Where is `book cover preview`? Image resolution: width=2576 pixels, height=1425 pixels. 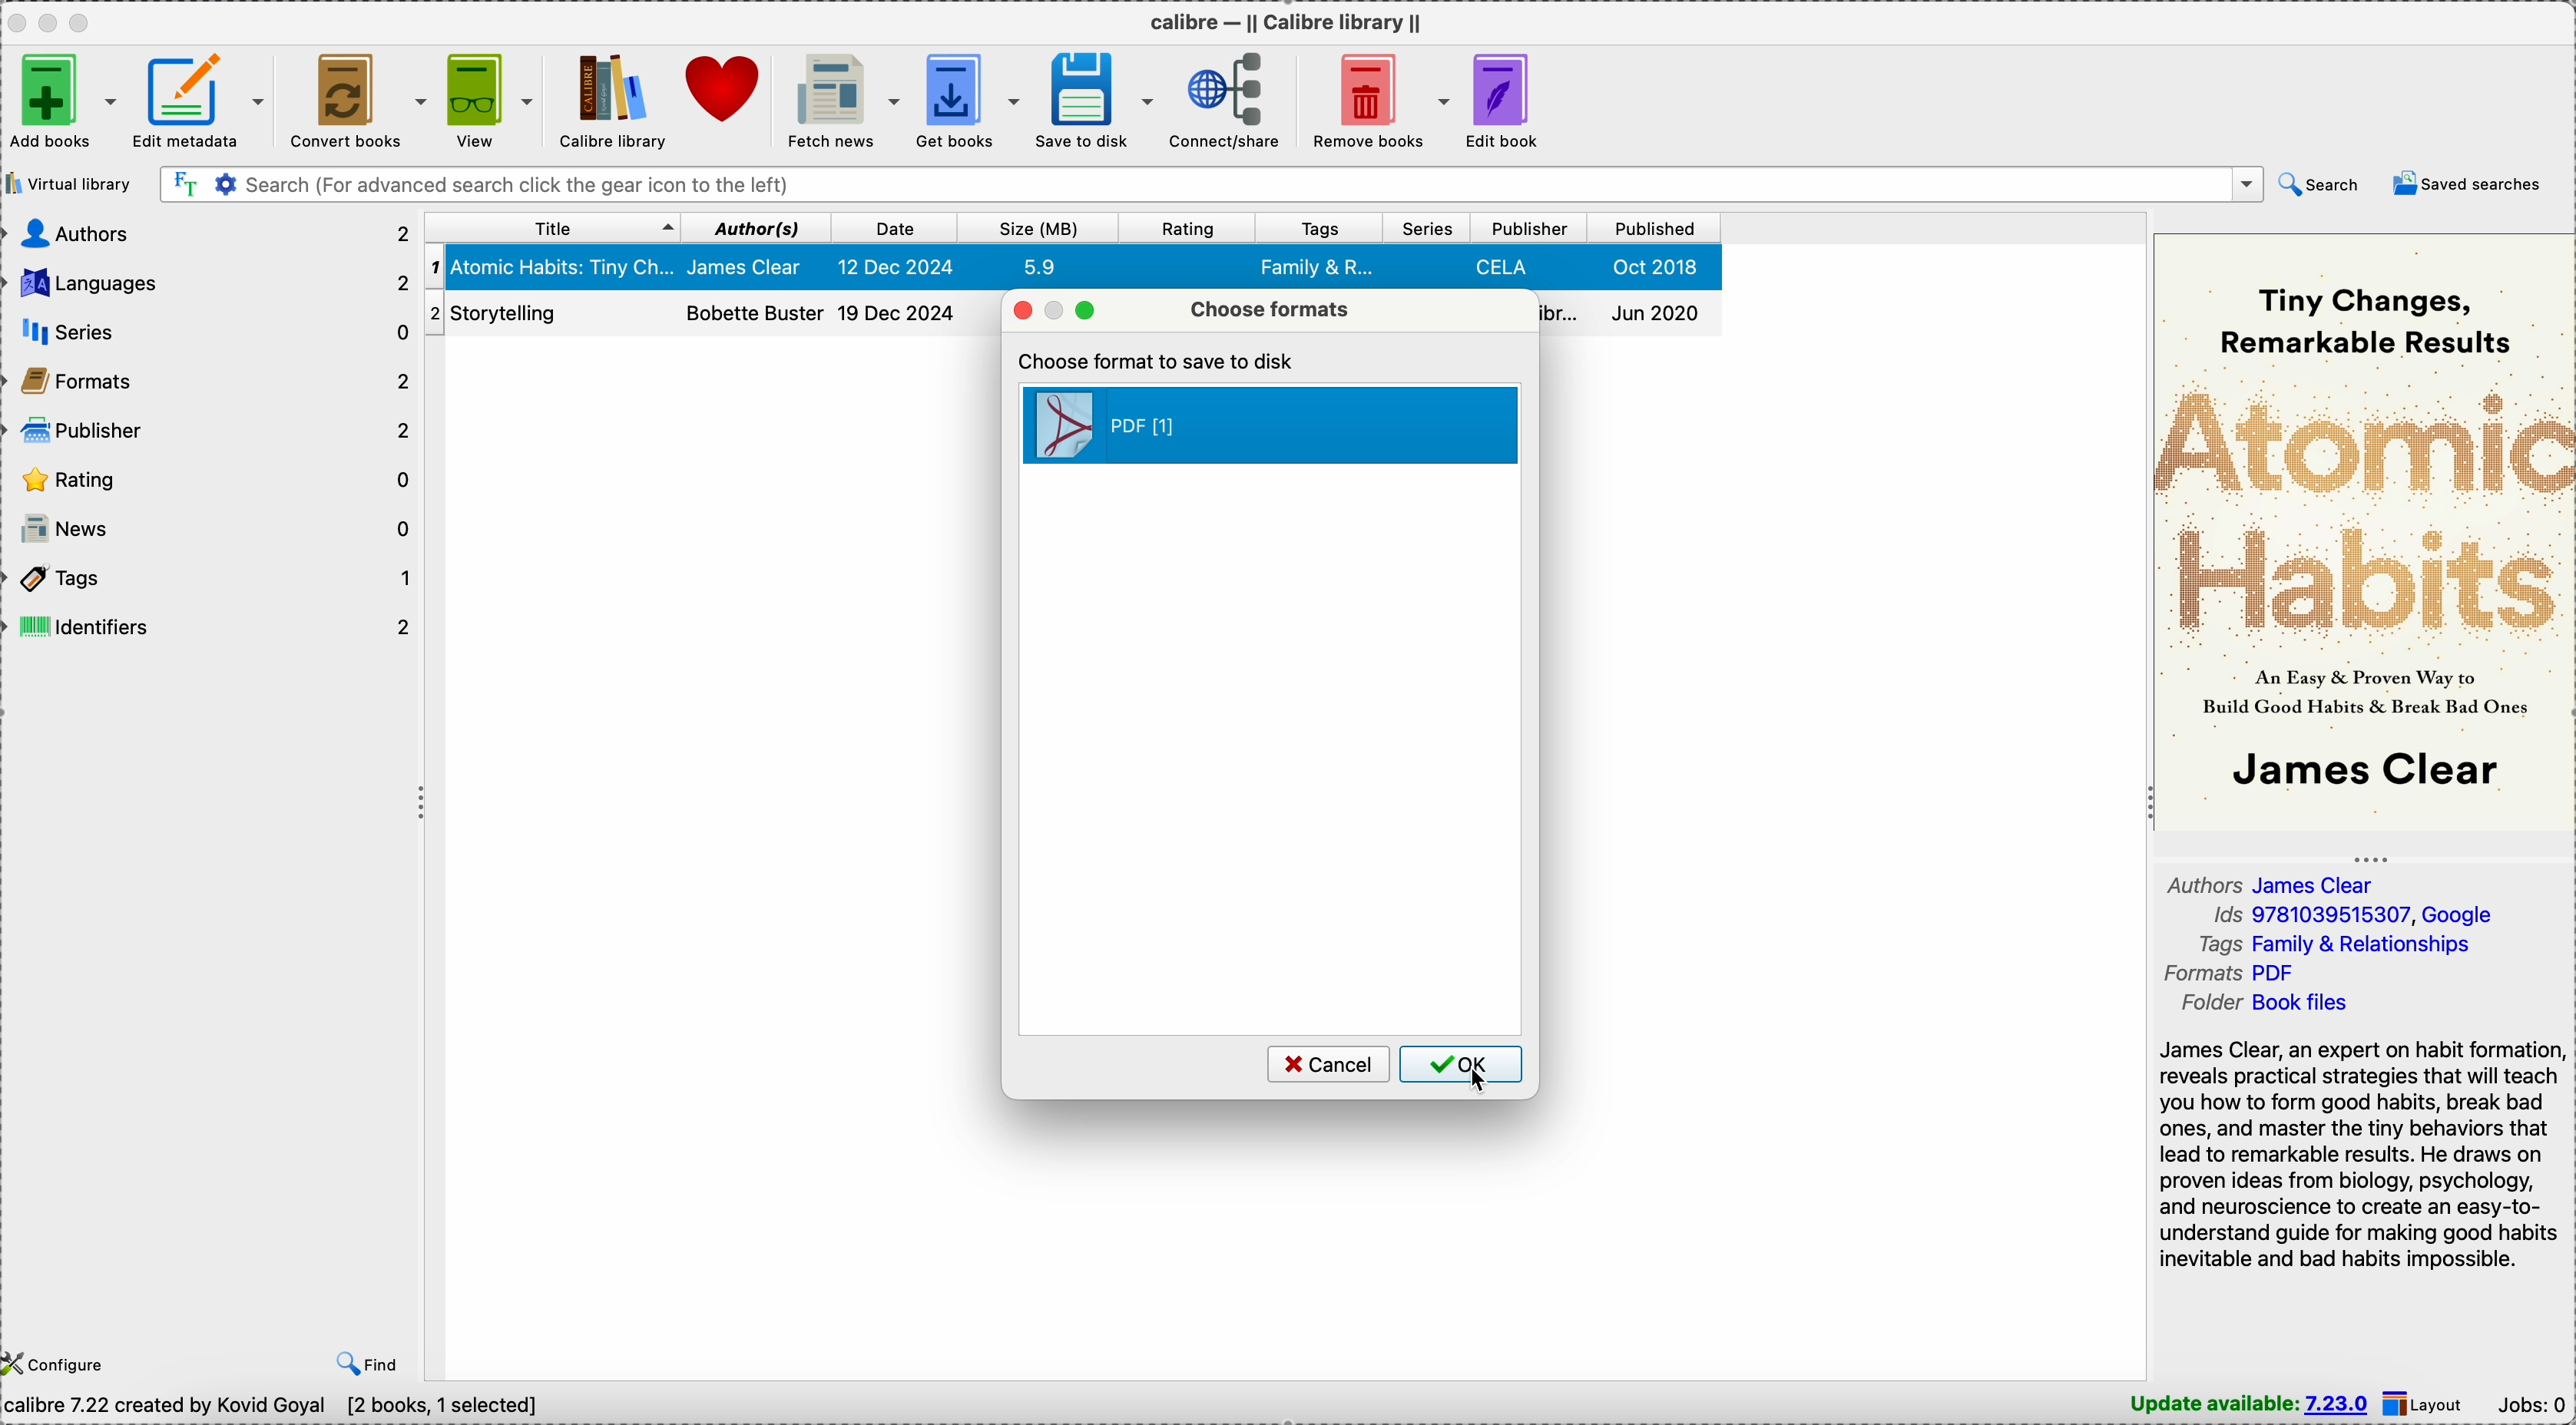 book cover preview is located at coordinates (2362, 531).